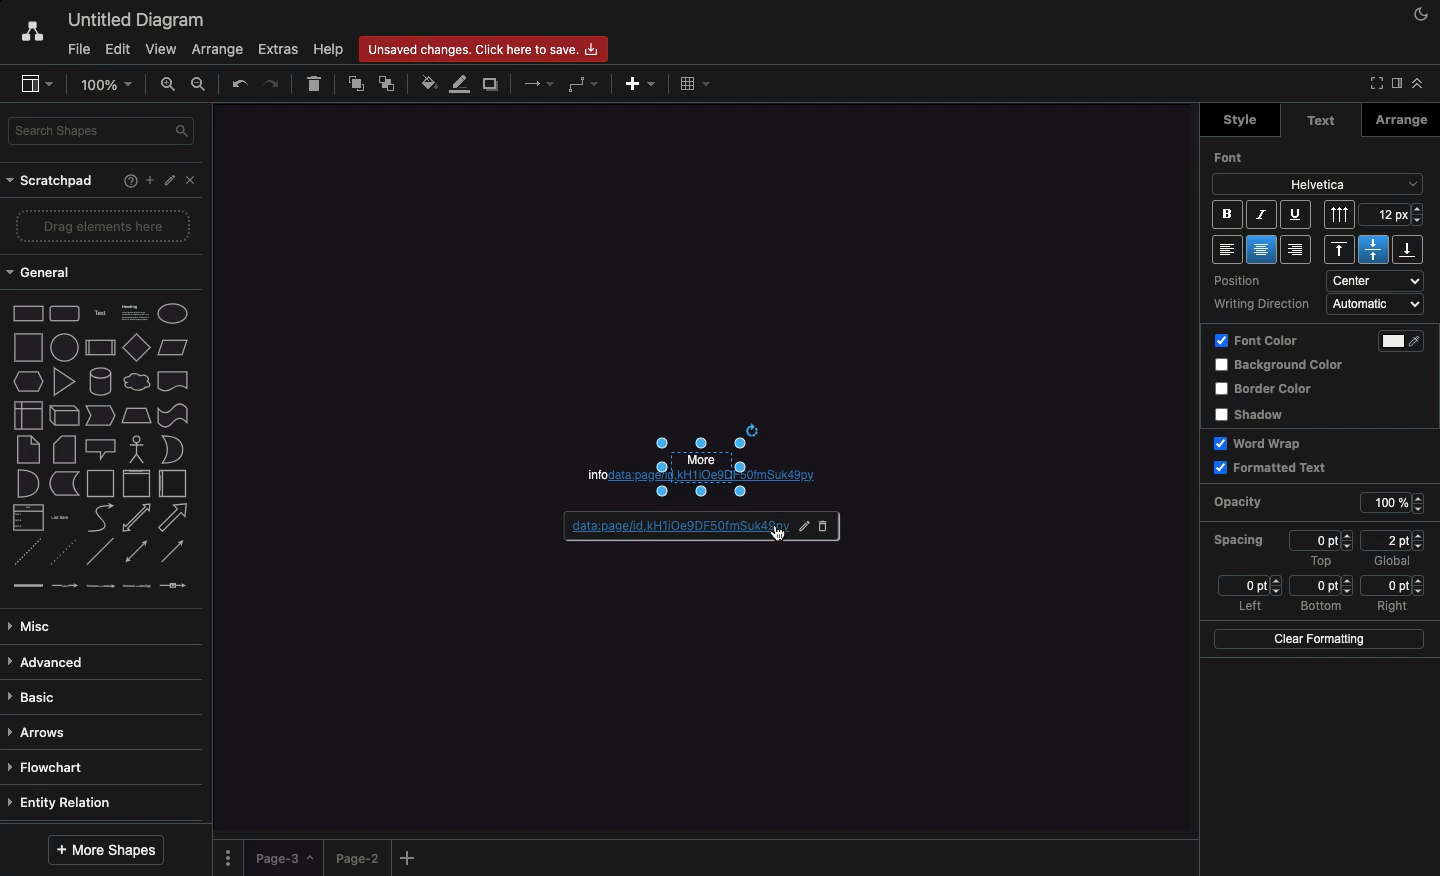 The width and height of the screenshot is (1440, 876). I want to click on Untitled diagram, so click(130, 20).